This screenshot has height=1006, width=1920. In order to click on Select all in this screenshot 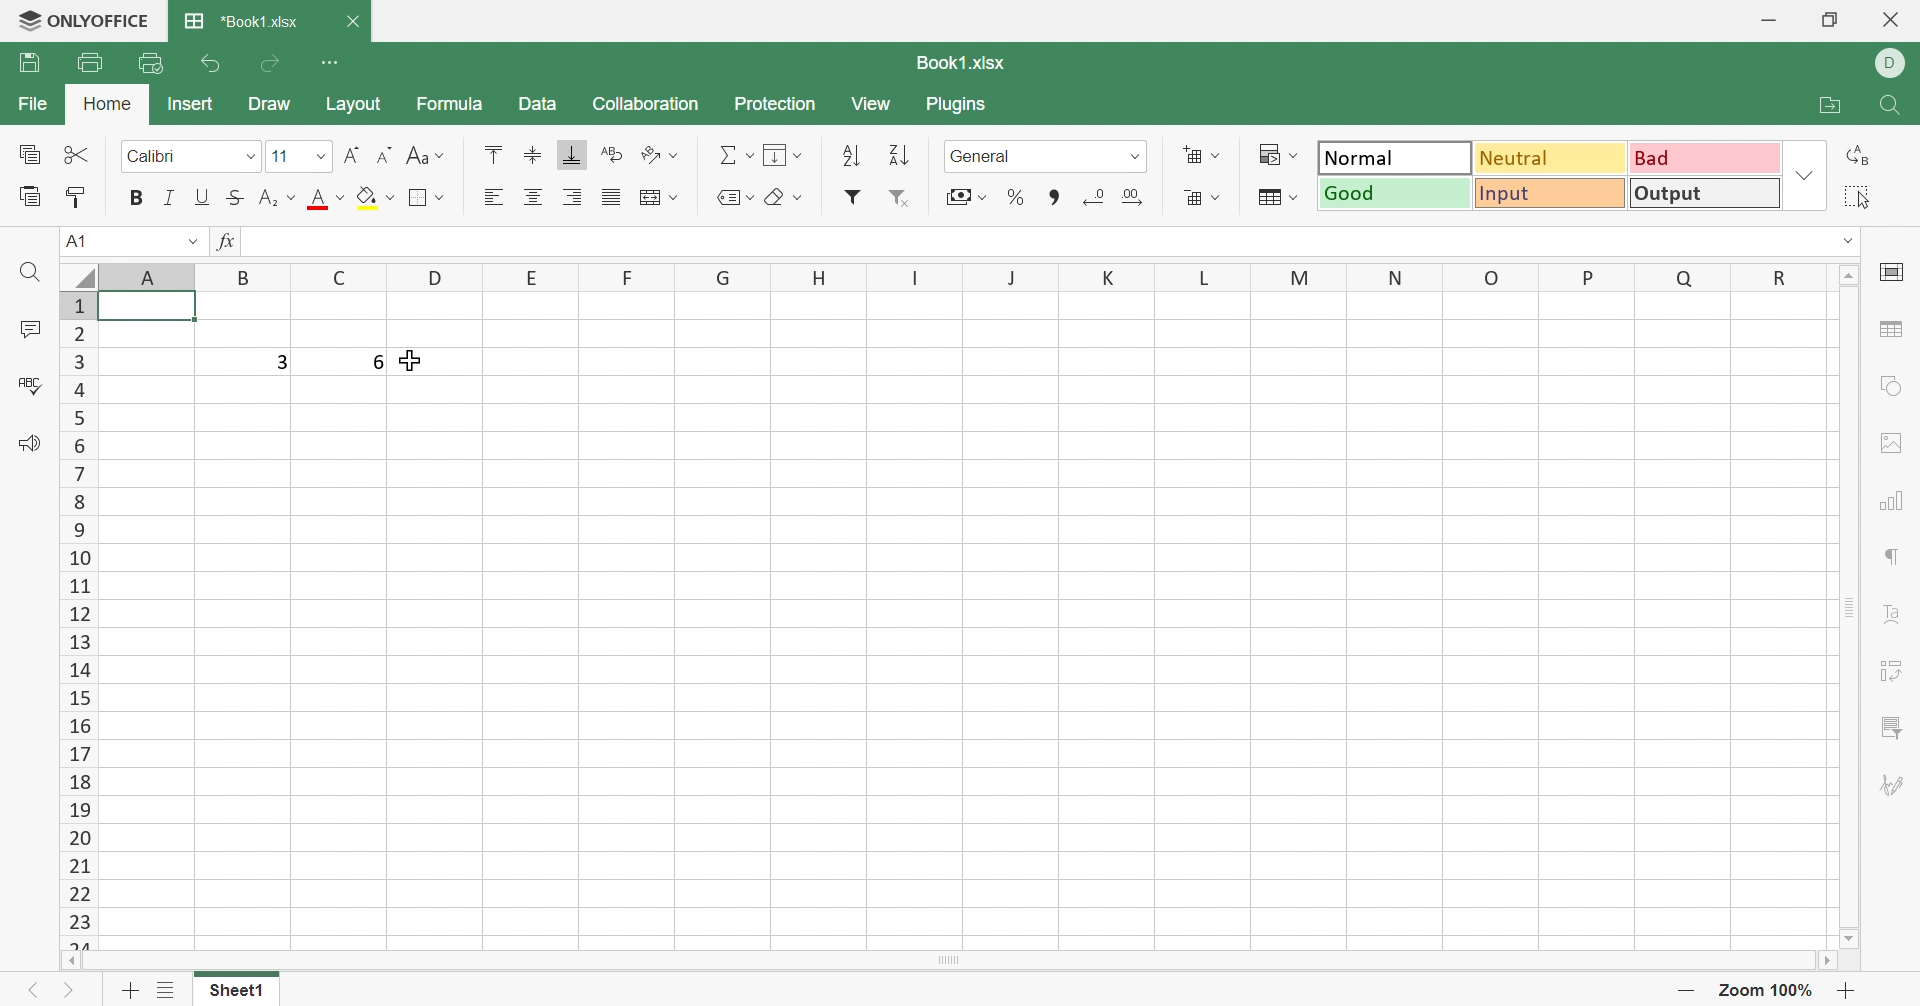, I will do `click(1858, 196)`.